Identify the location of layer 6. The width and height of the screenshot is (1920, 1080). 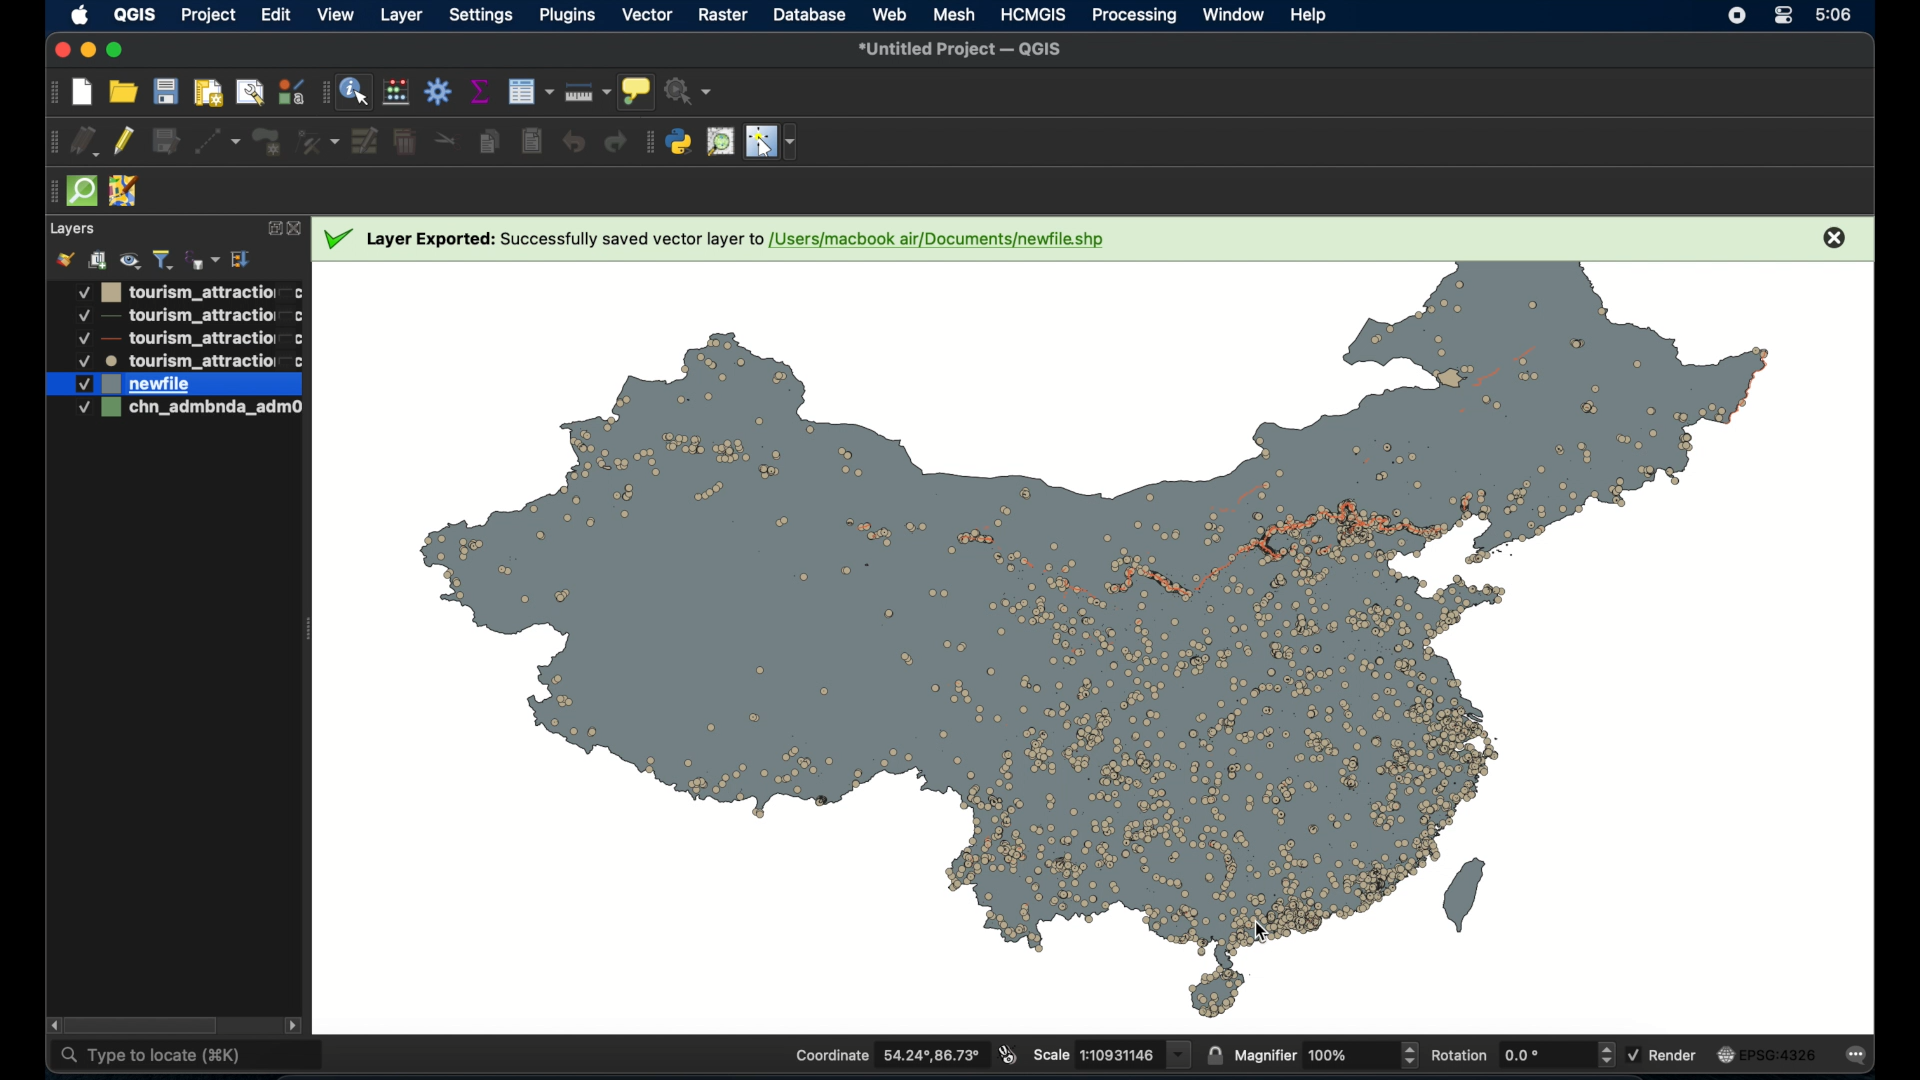
(174, 411).